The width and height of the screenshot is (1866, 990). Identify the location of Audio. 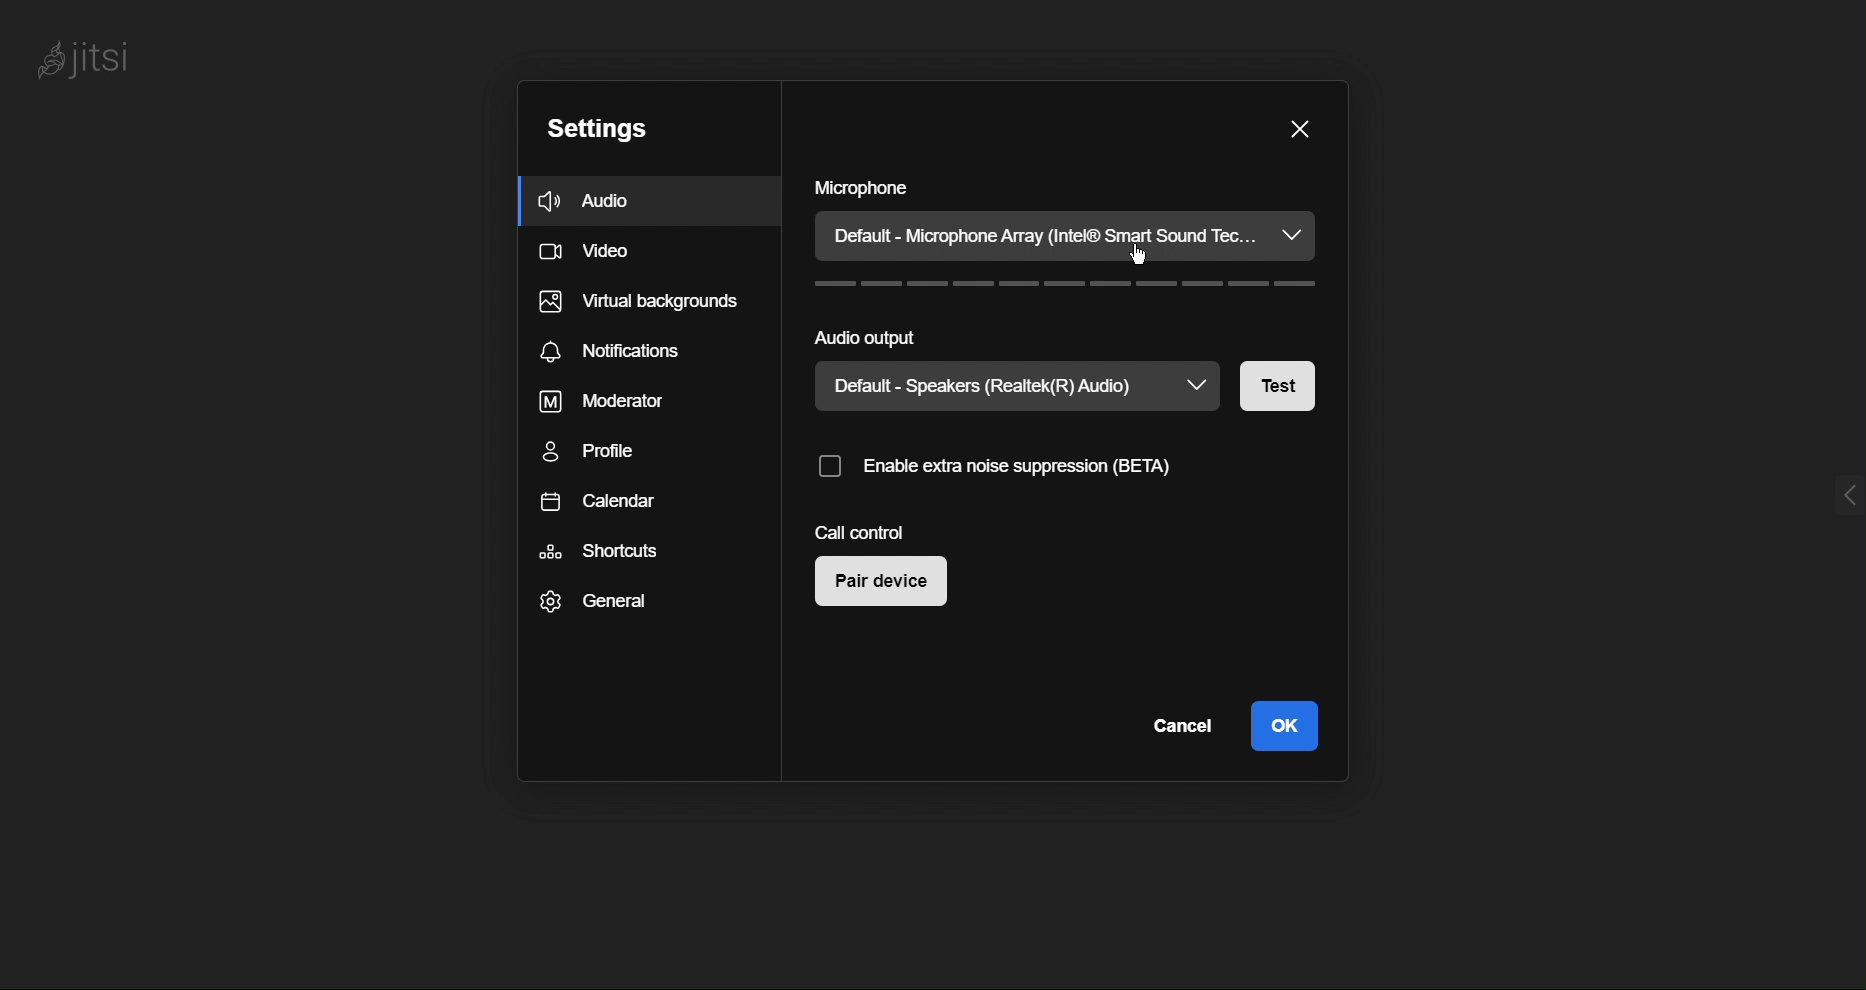
(596, 203).